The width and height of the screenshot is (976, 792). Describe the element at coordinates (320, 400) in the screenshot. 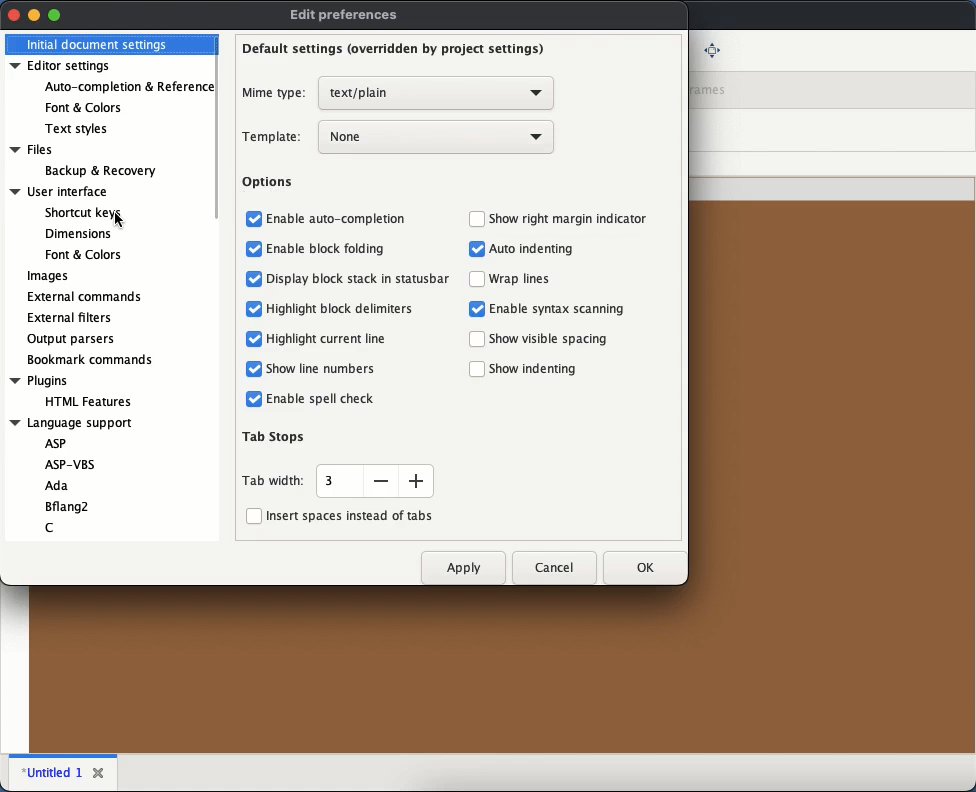

I see `Enable spell check` at that location.